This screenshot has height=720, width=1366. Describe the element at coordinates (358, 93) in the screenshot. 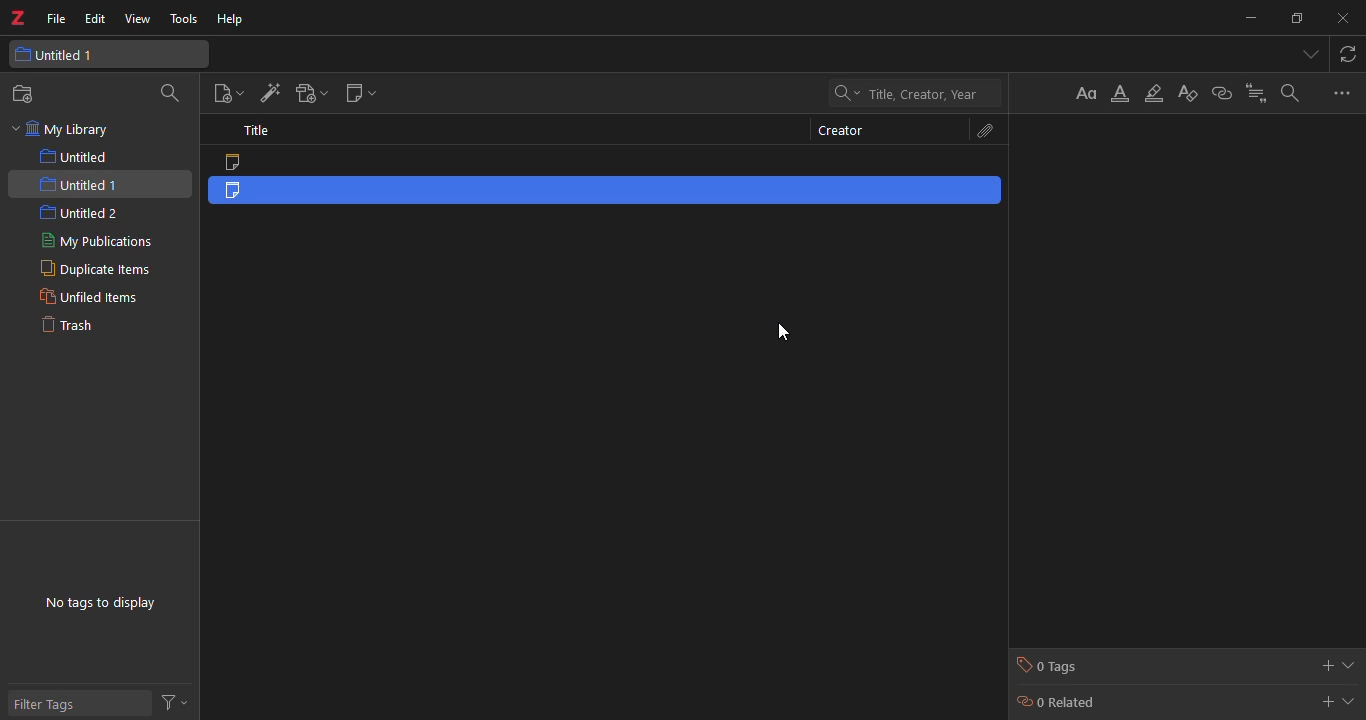

I see `new note` at that location.